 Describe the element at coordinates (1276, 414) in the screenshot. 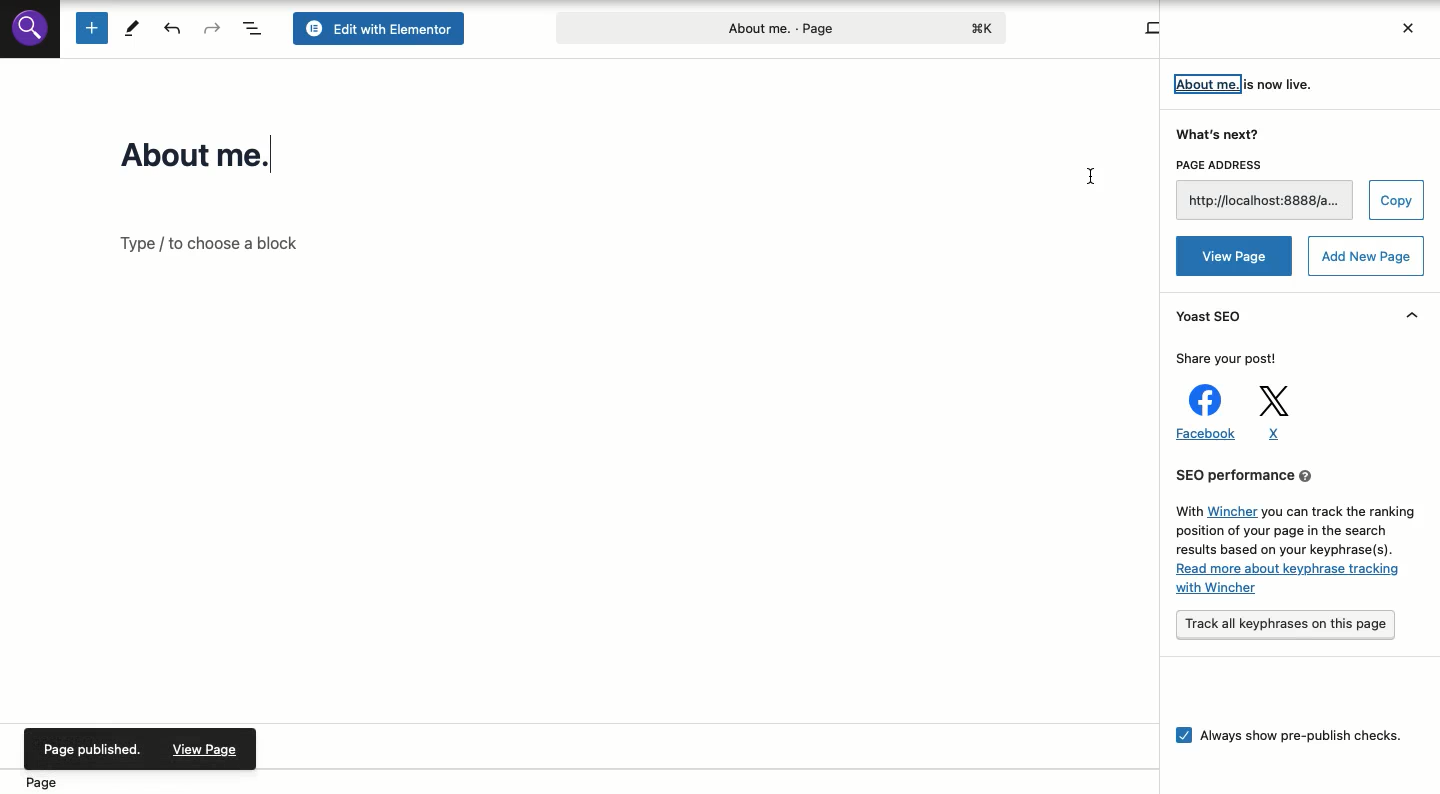

I see `X` at that location.